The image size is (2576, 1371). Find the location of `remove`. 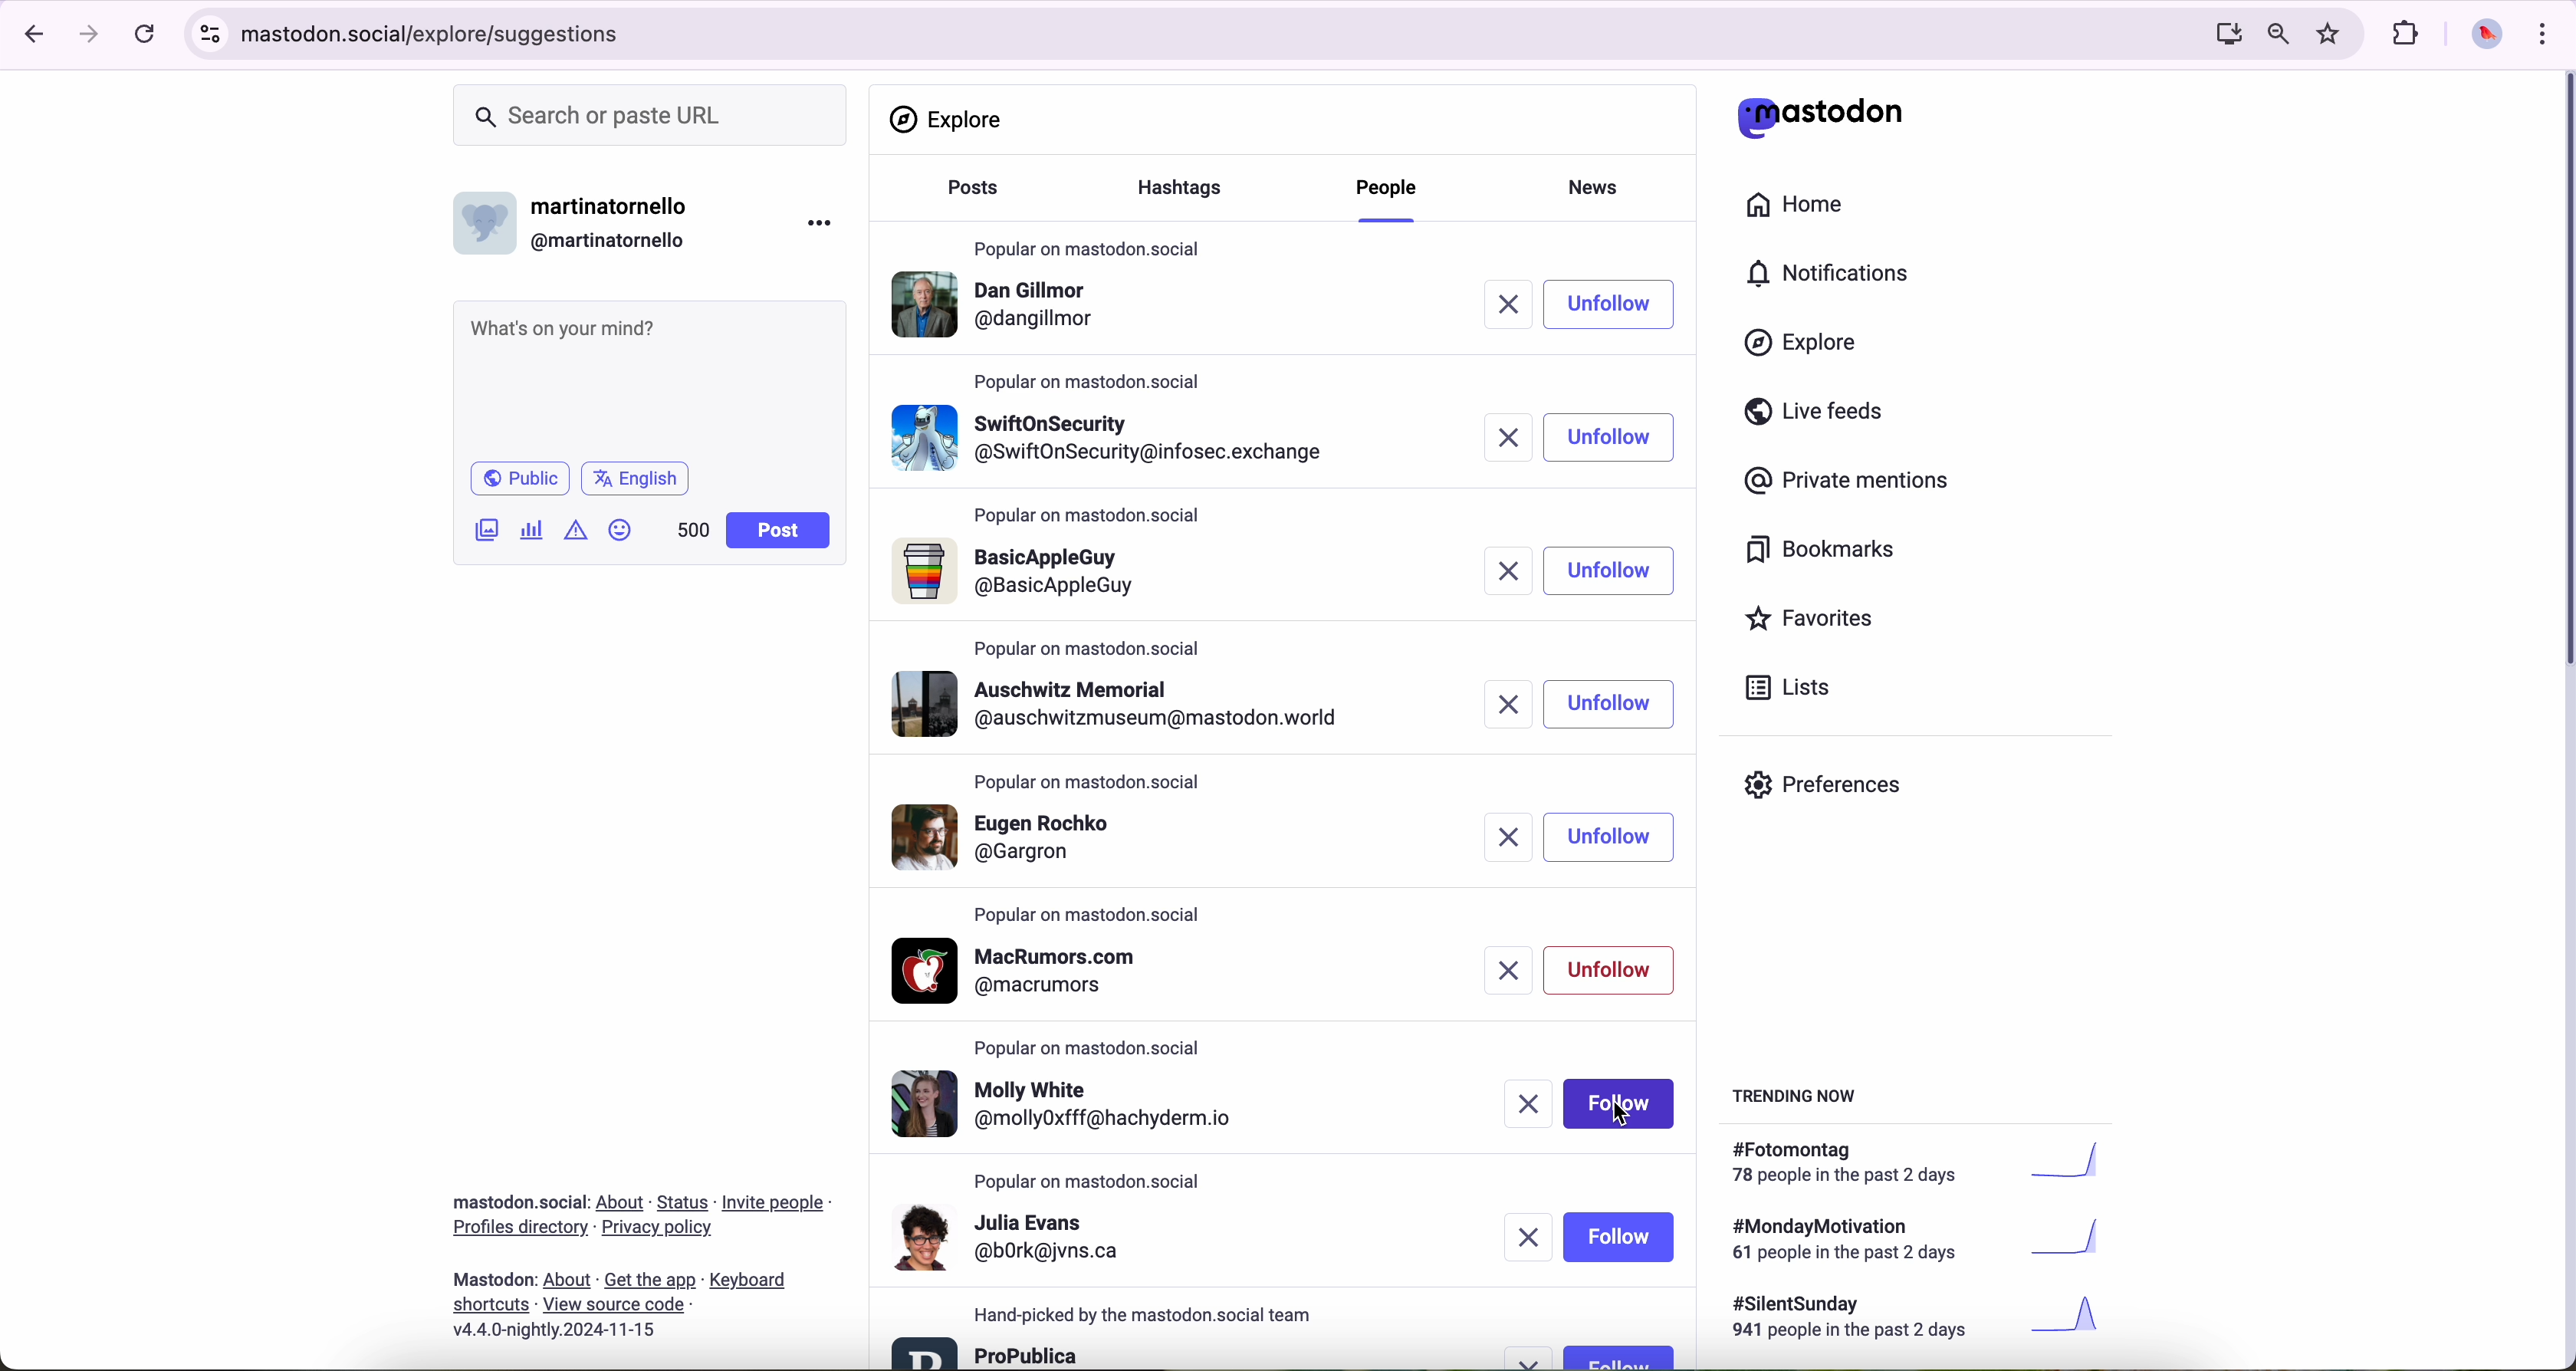

remove is located at coordinates (1521, 305).